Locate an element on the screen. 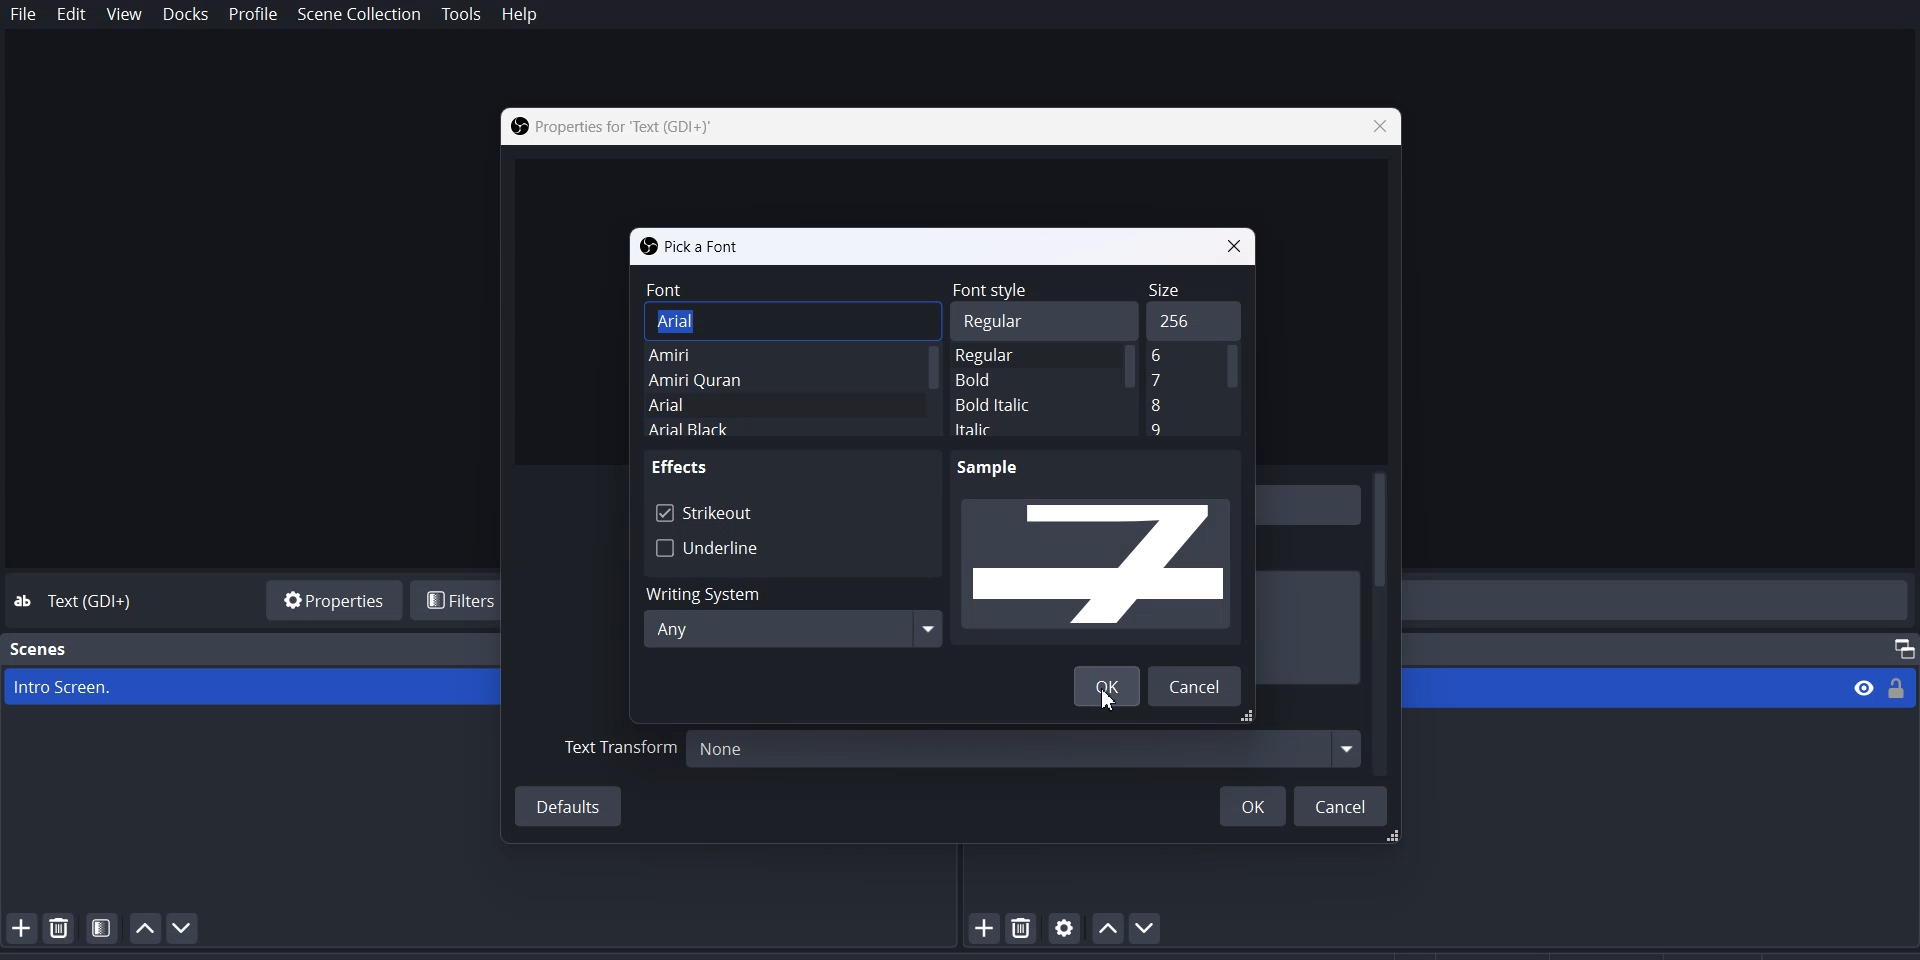  Font Style is located at coordinates (1028, 289).